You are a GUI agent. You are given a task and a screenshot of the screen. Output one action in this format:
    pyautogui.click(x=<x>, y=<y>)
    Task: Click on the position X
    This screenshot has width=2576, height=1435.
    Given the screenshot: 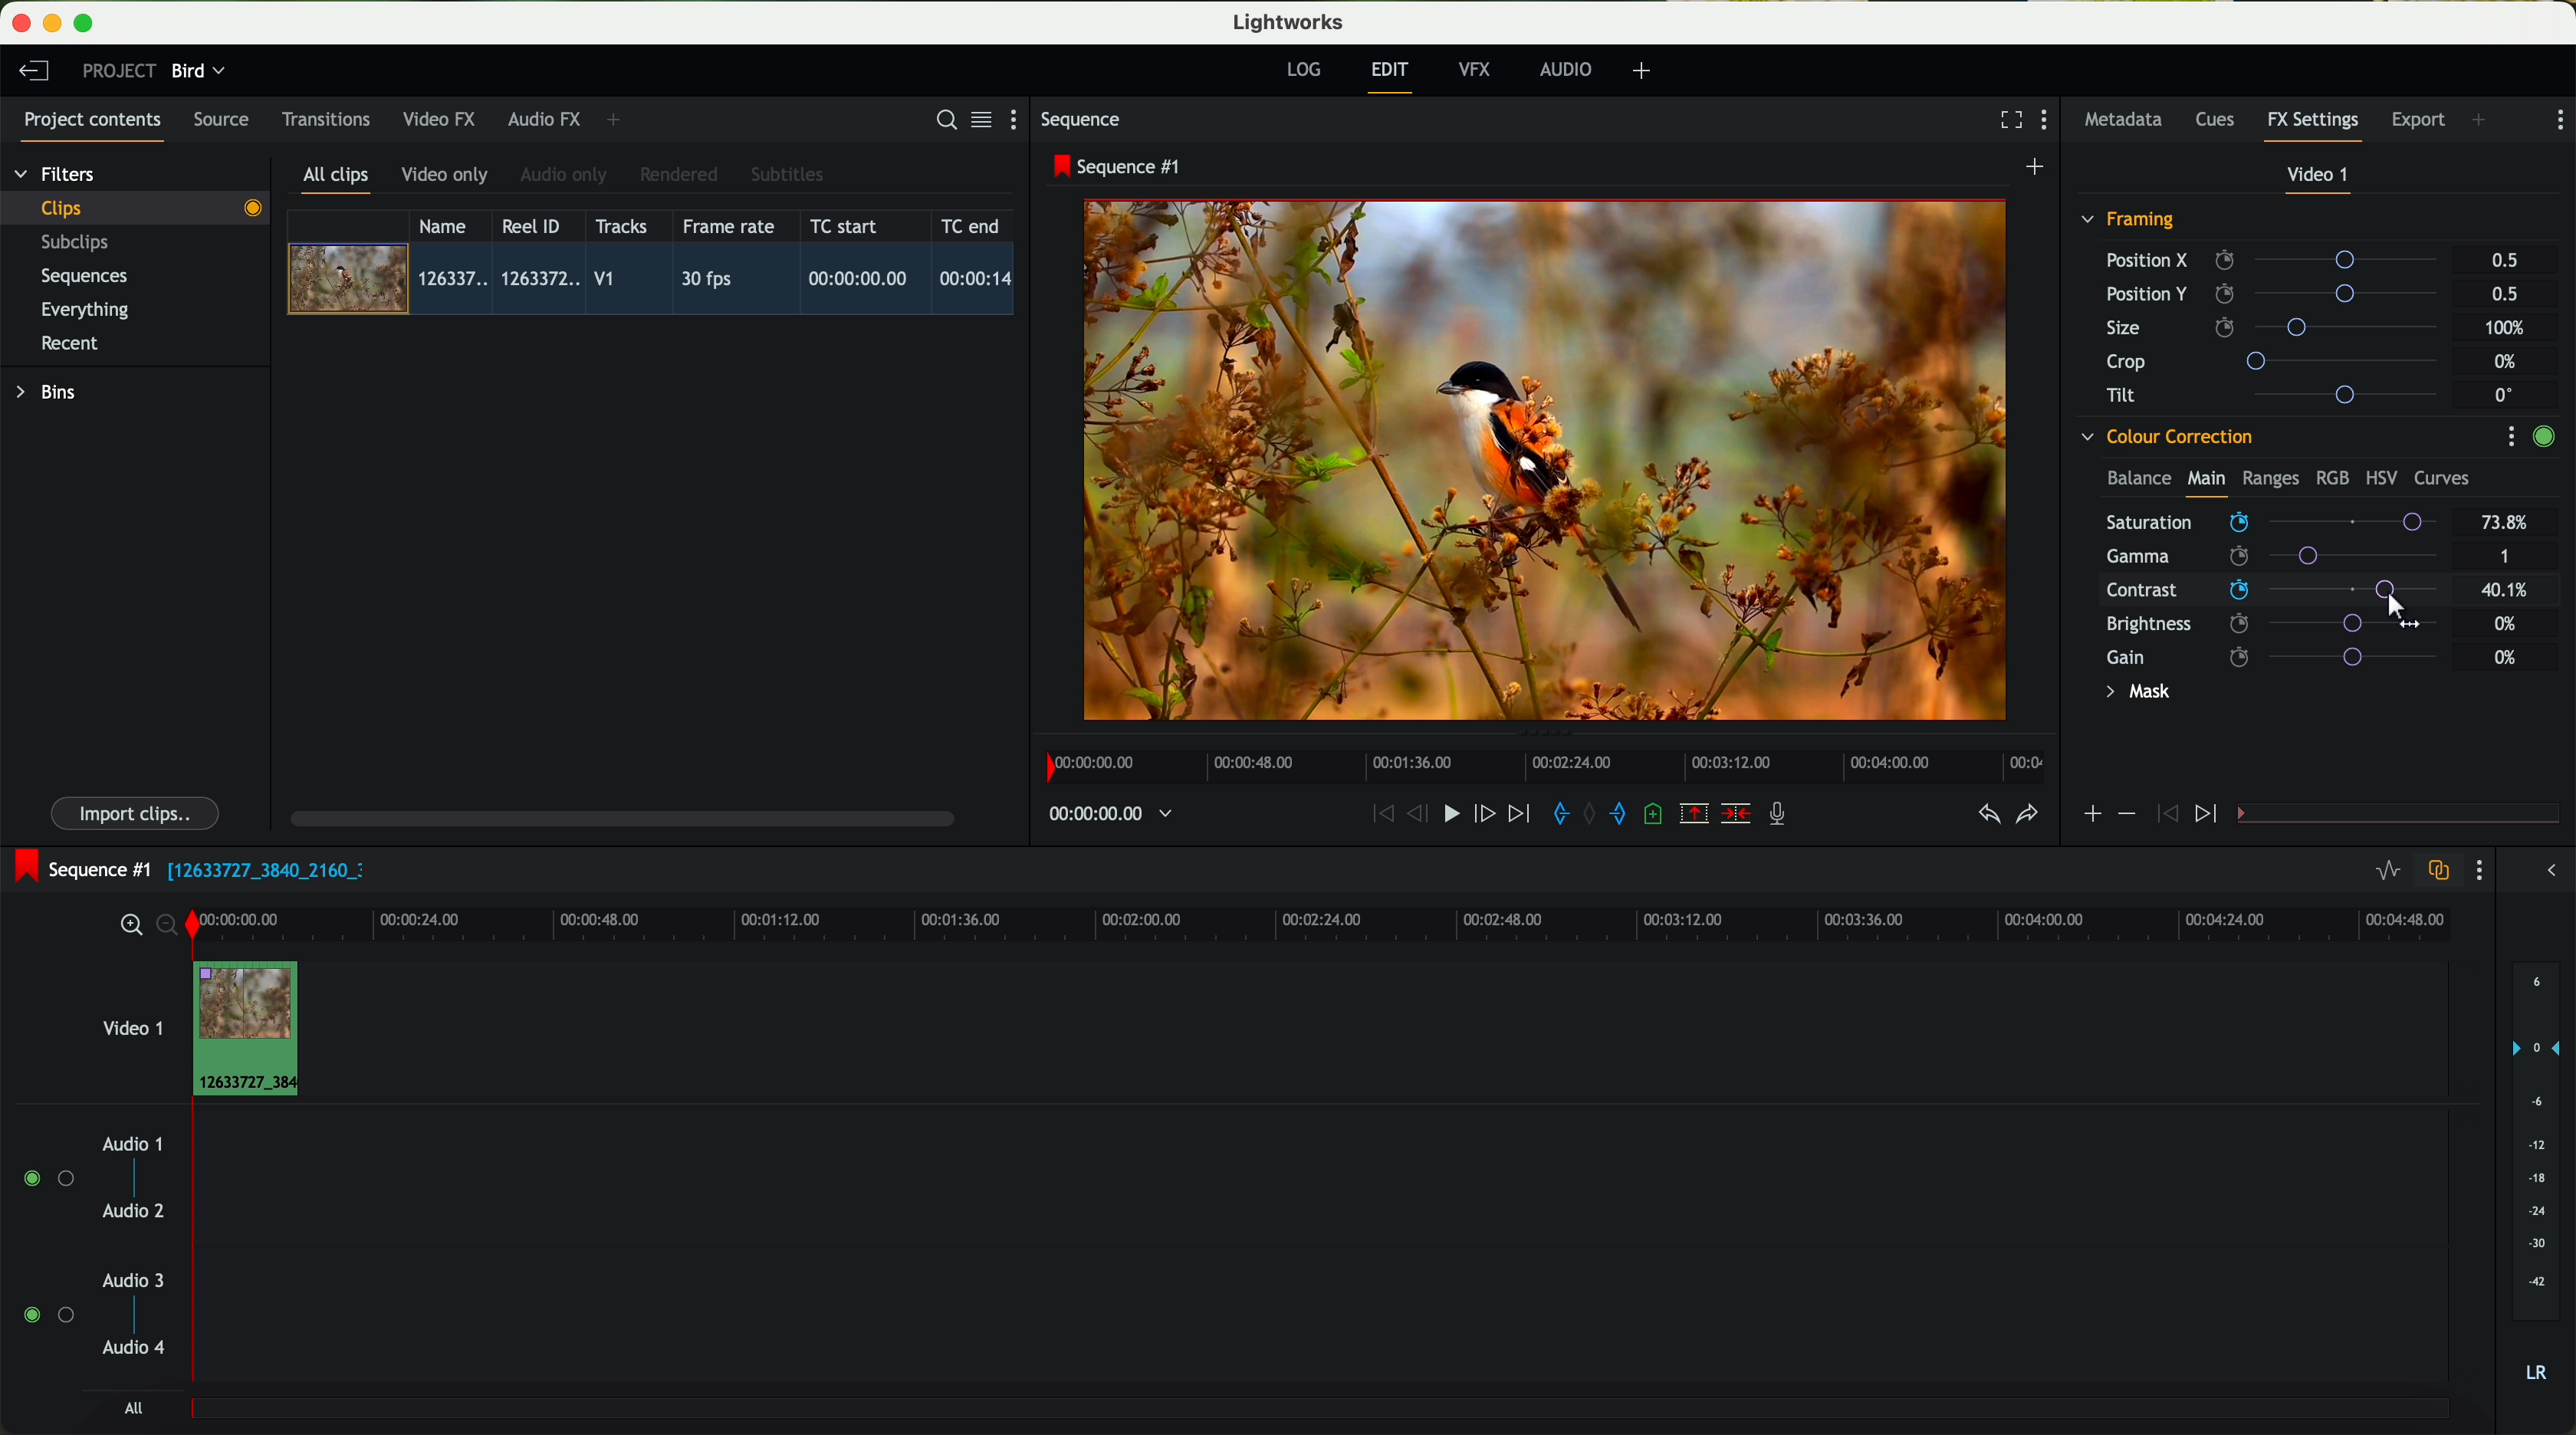 What is the action you would take?
    pyautogui.click(x=2279, y=260)
    